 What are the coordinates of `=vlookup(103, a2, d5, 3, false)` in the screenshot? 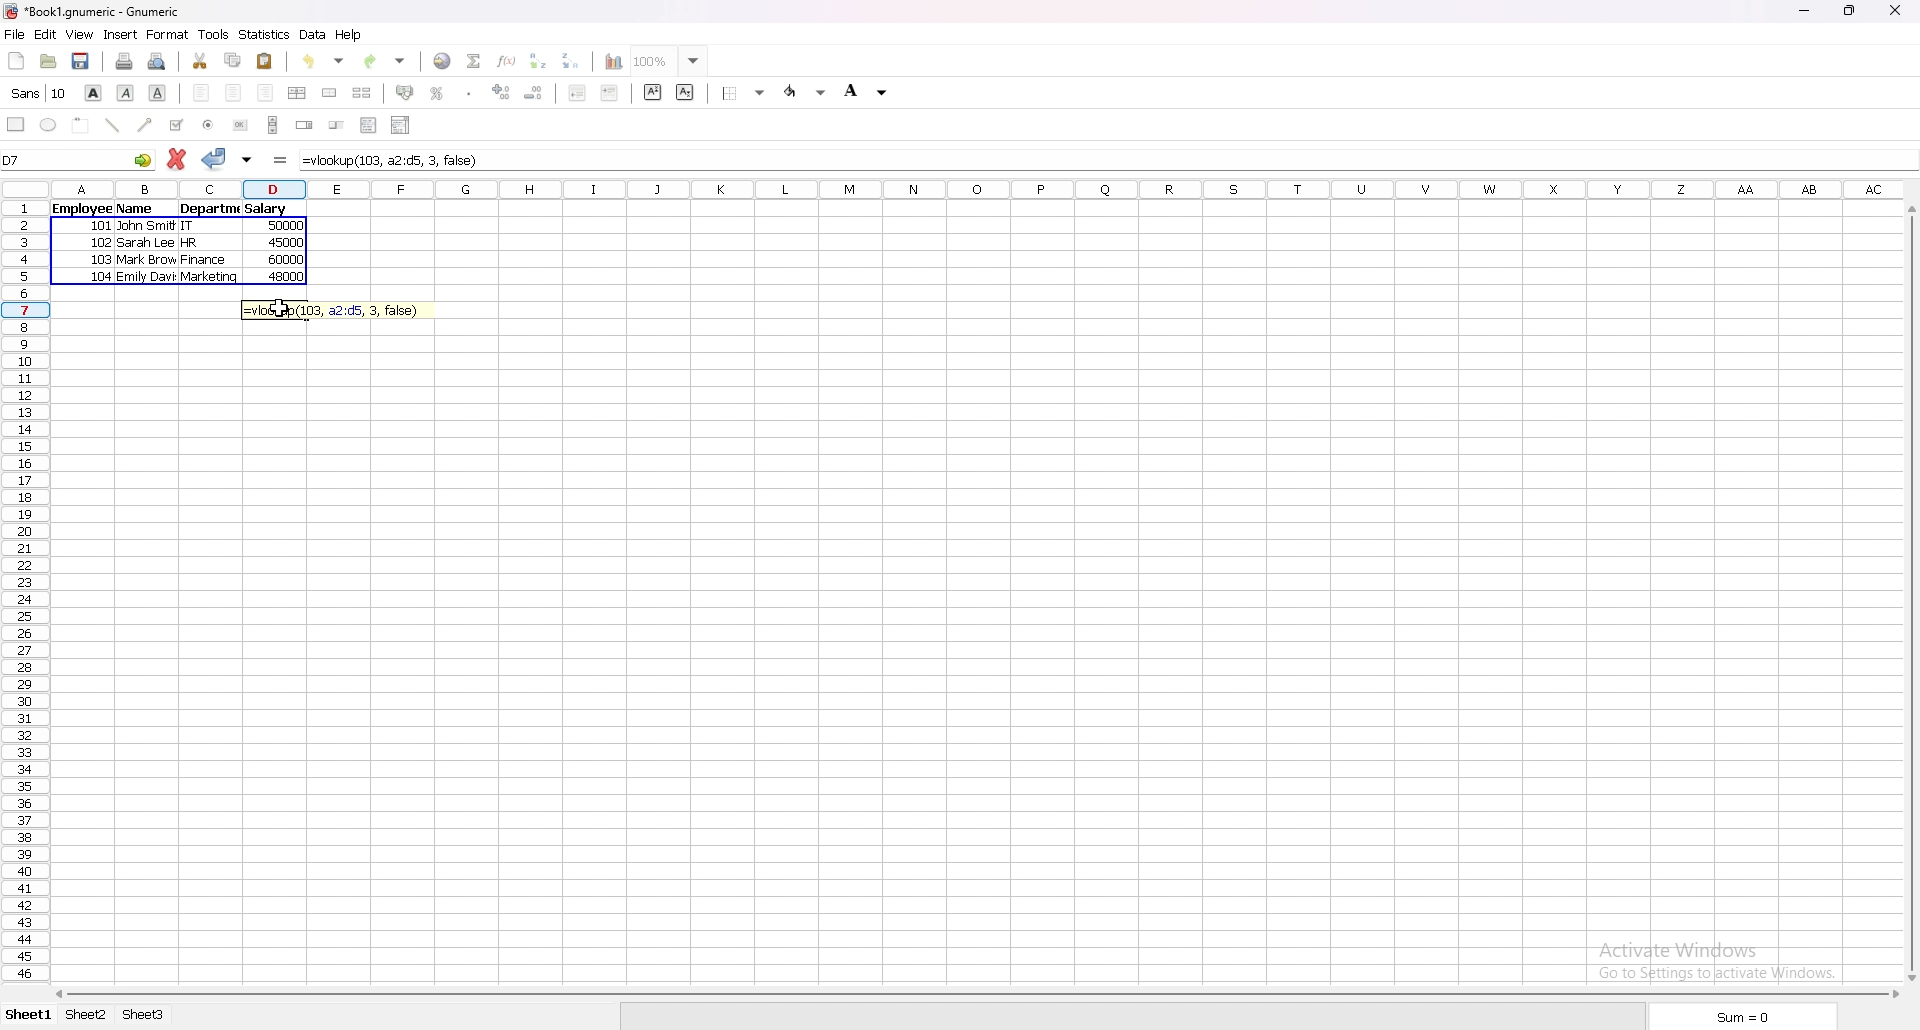 It's located at (338, 310).